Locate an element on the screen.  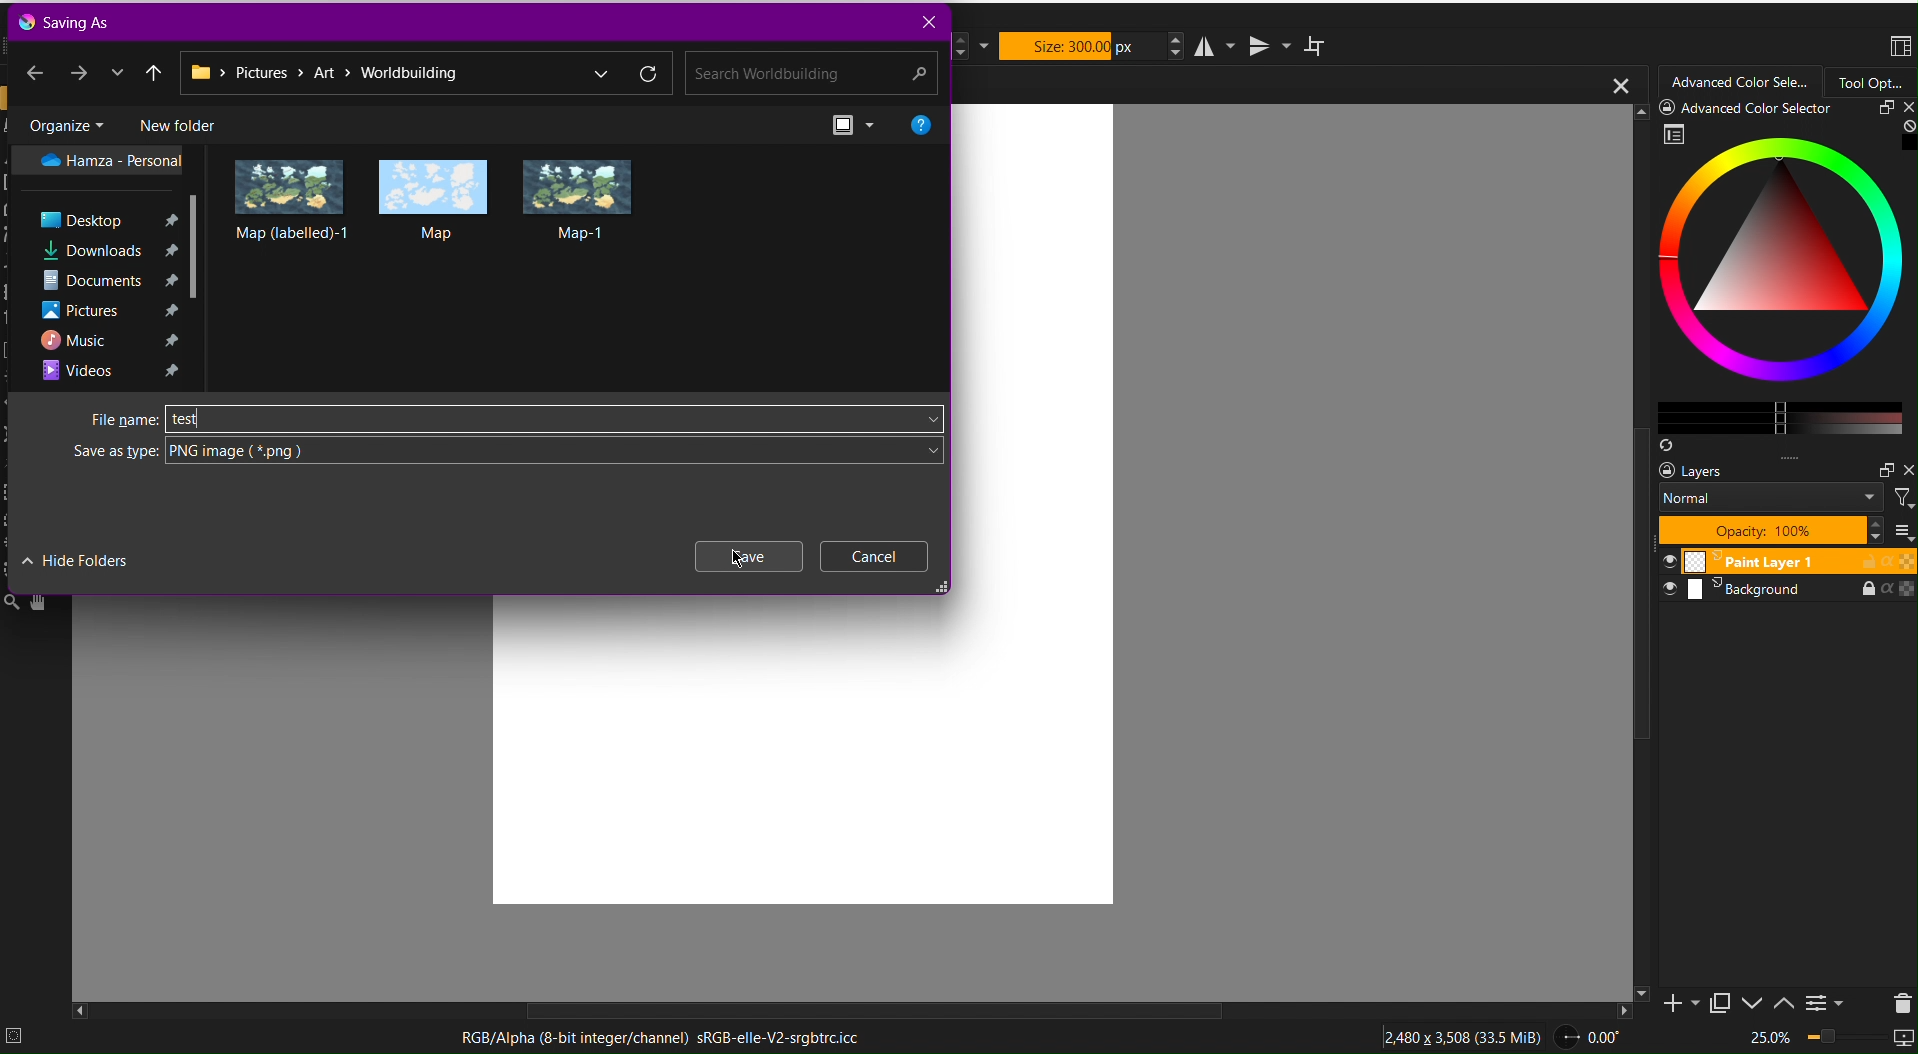
Back is located at coordinates (35, 70).